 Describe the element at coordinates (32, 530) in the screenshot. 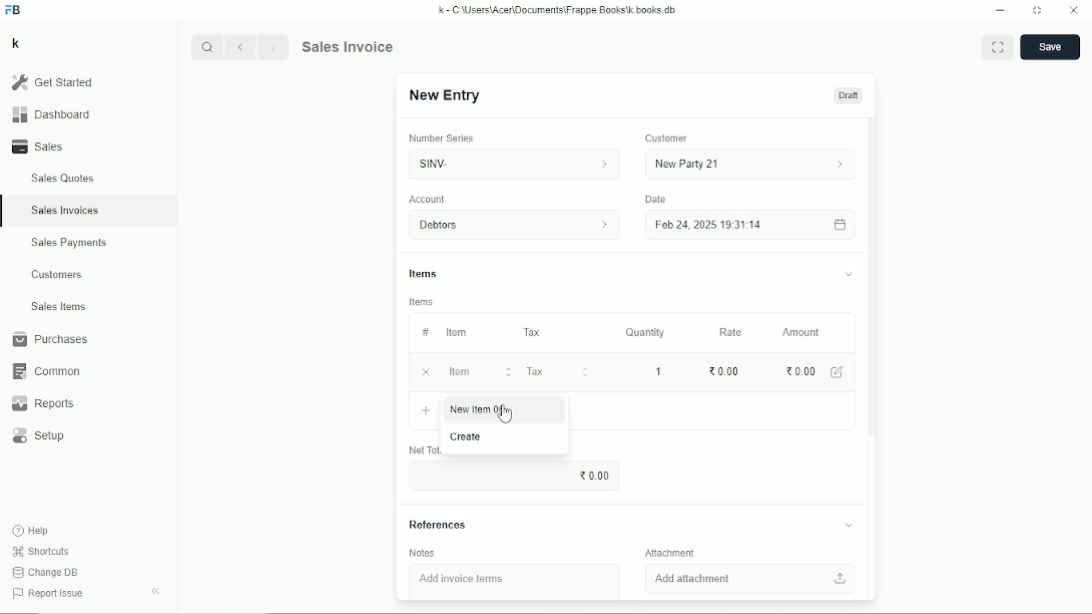

I see `Help` at that location.